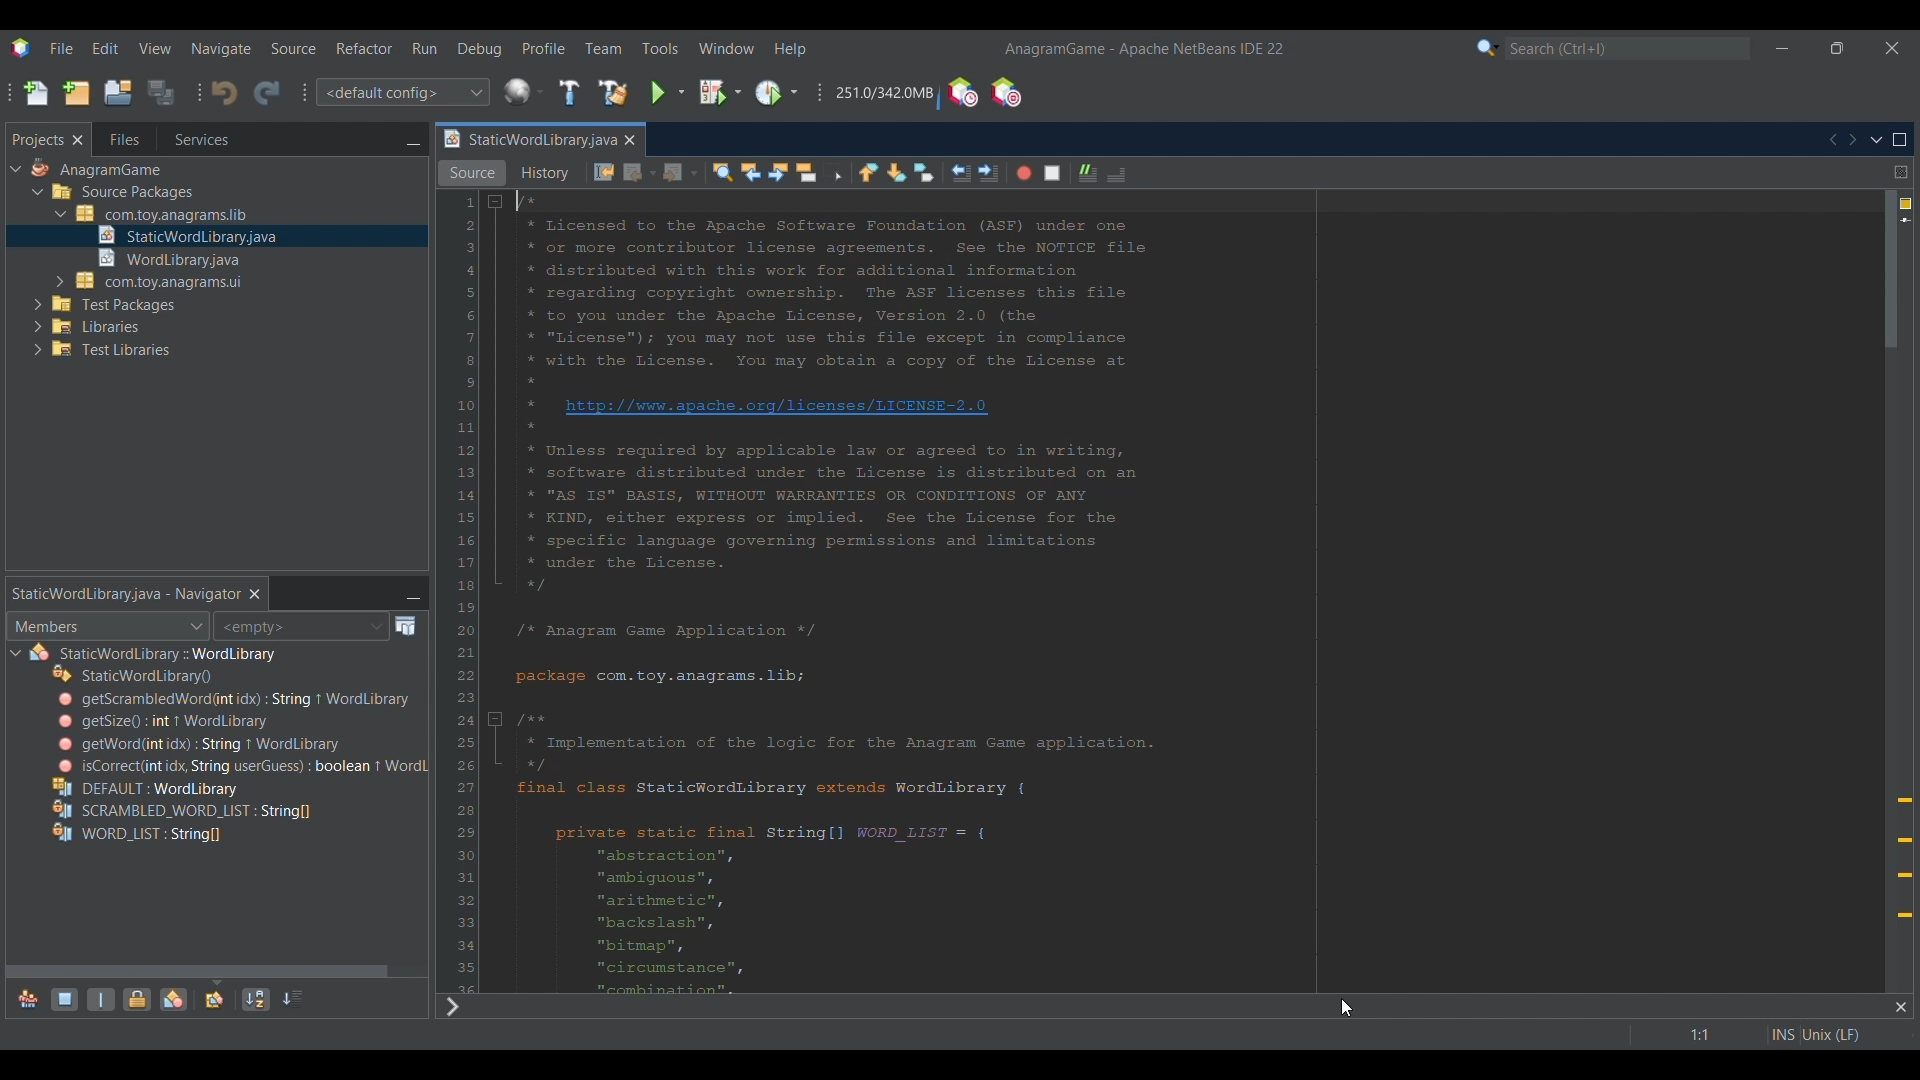 This screenshot has height=1080, width=1920. I want to click on Close current selection, so click(254, 595).